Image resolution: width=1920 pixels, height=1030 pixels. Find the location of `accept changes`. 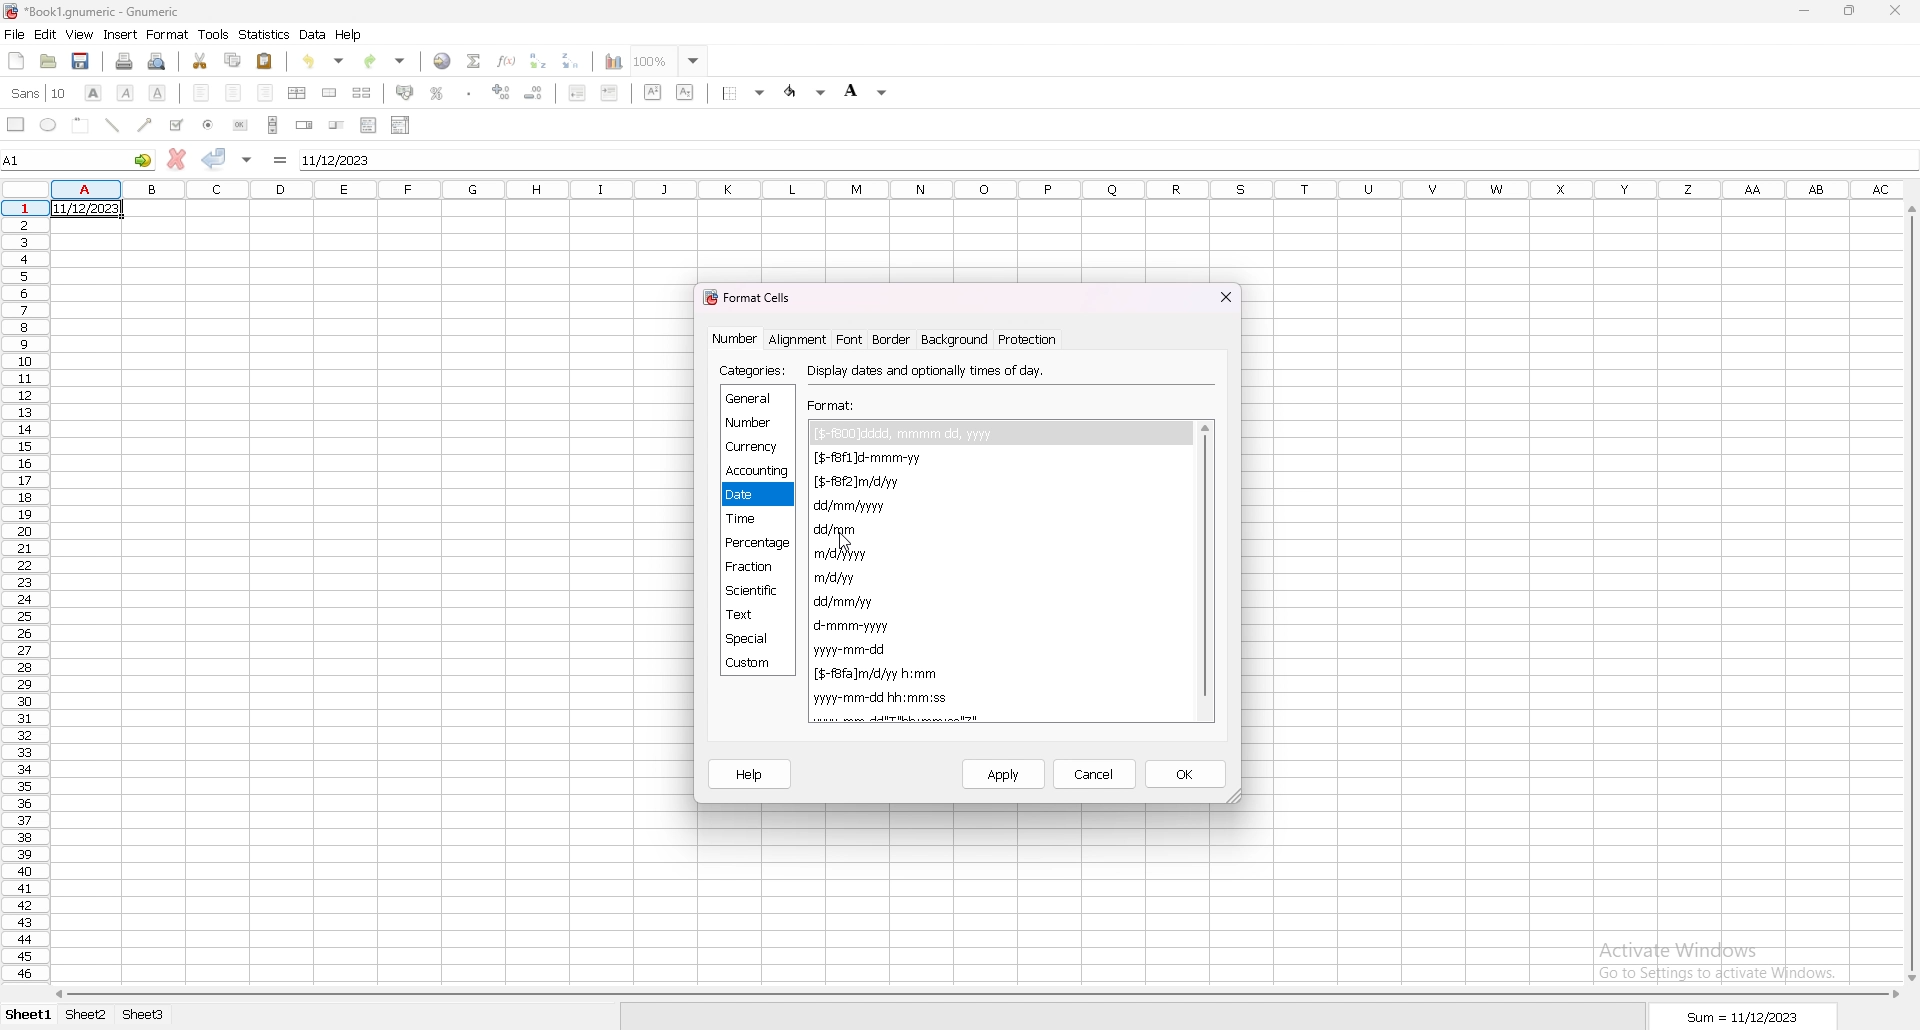

accept changes is located at coordinates (213, 158).